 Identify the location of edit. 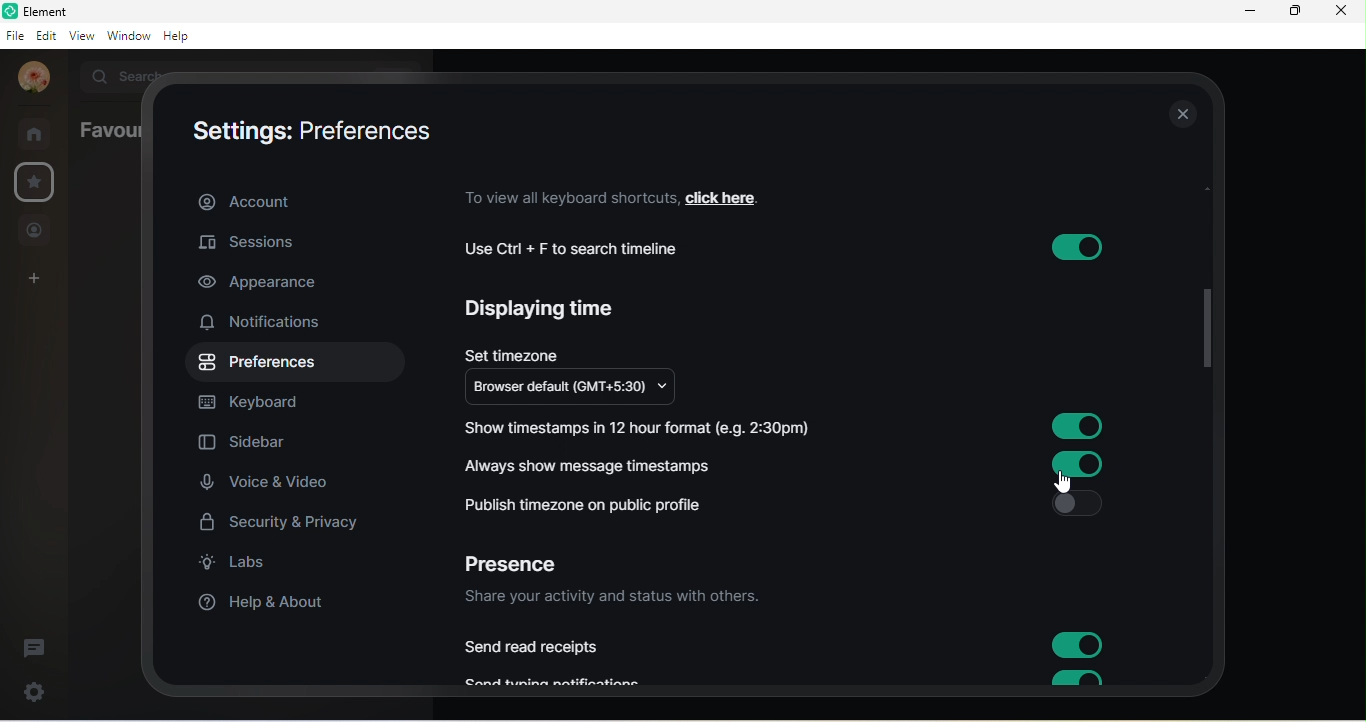
(44, 35).